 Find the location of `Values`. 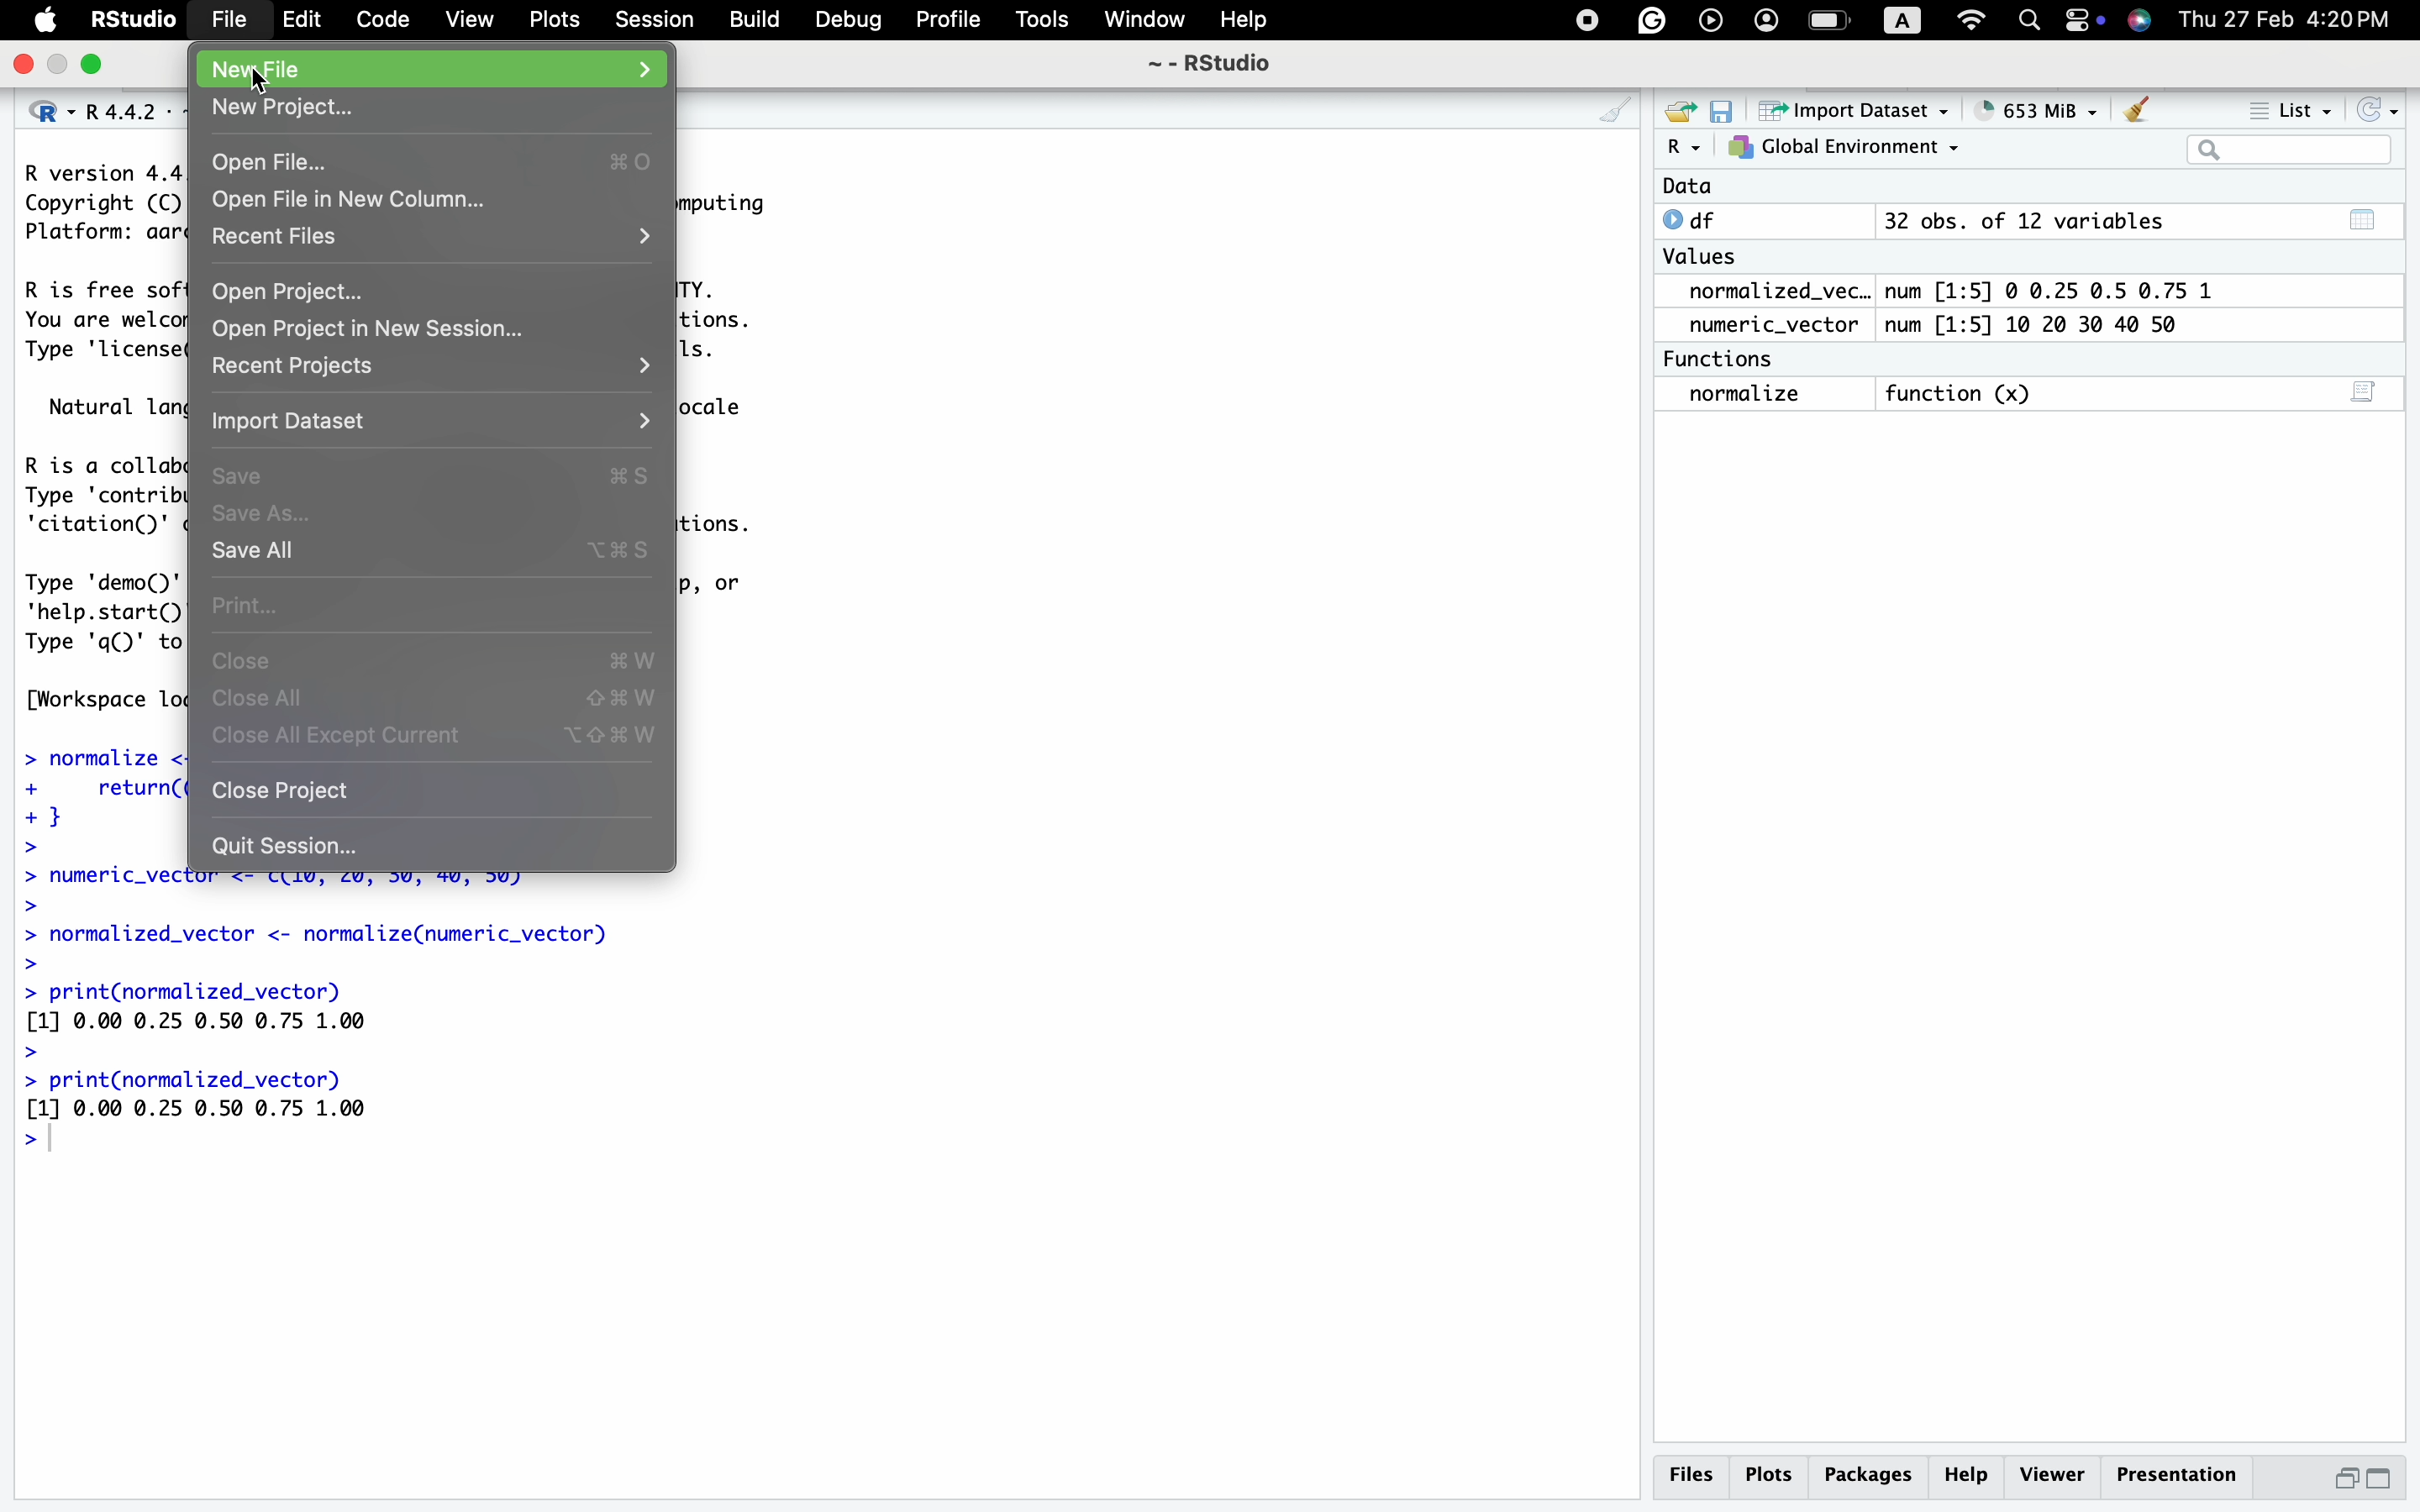

Values is located at coordinates (1699, 261).